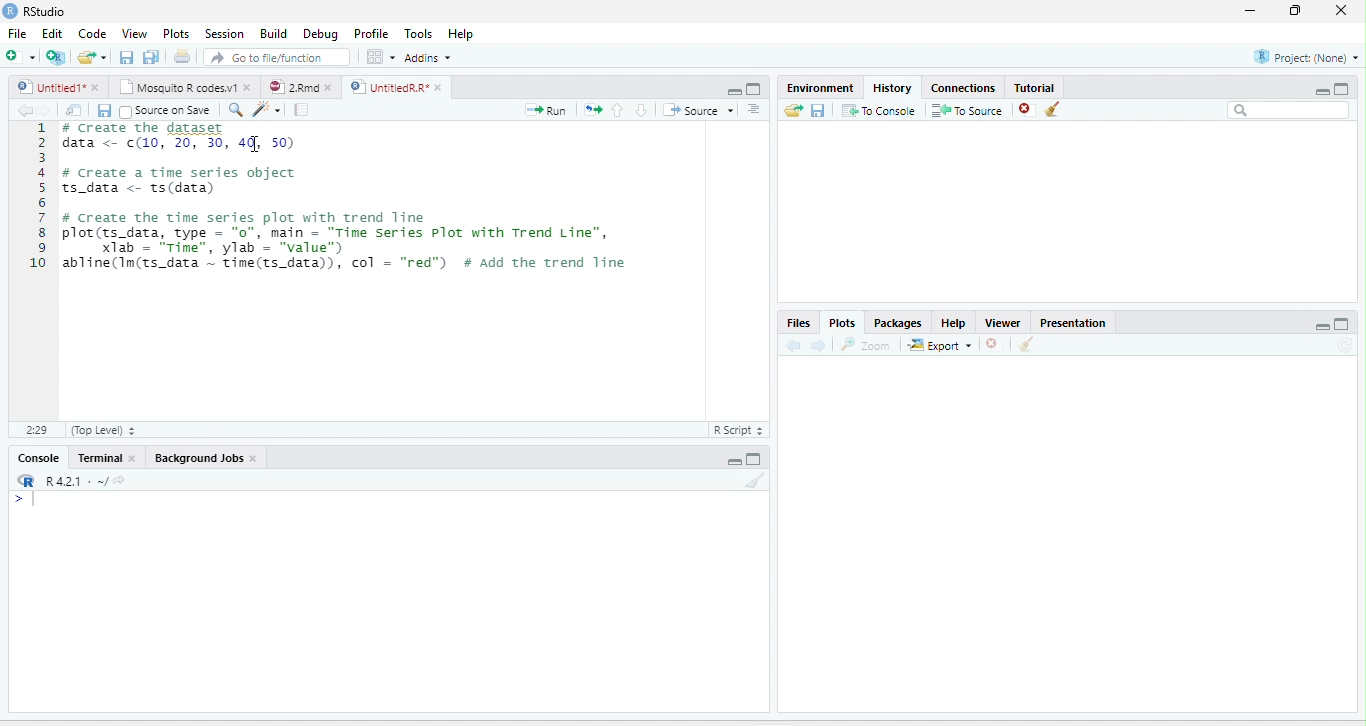 The width and height of the screenshot is (1366, 726). Describe the element at coordinates (799, 323) in the screenshot. I see `Files` at that location.